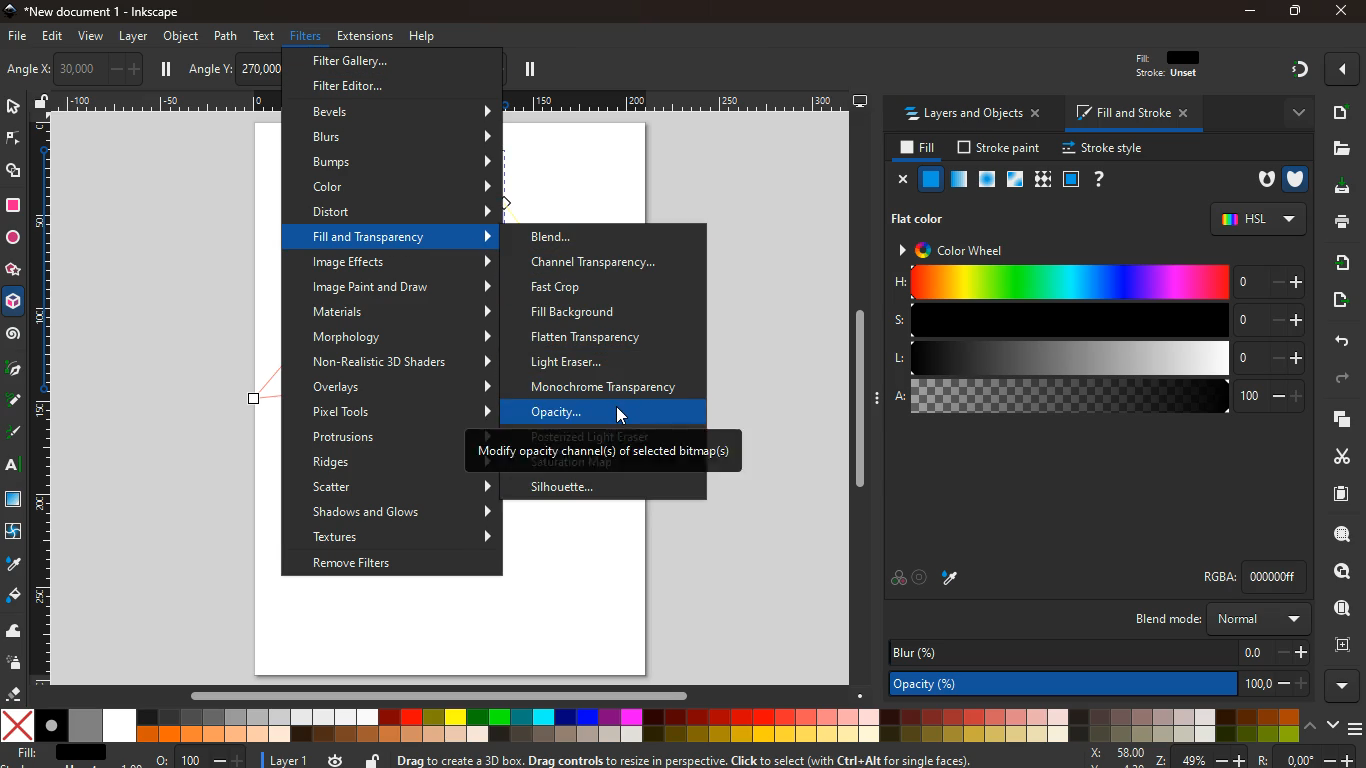 This screenshot has height=768, width=1366. I want to click on extensions, so click(364, 36).